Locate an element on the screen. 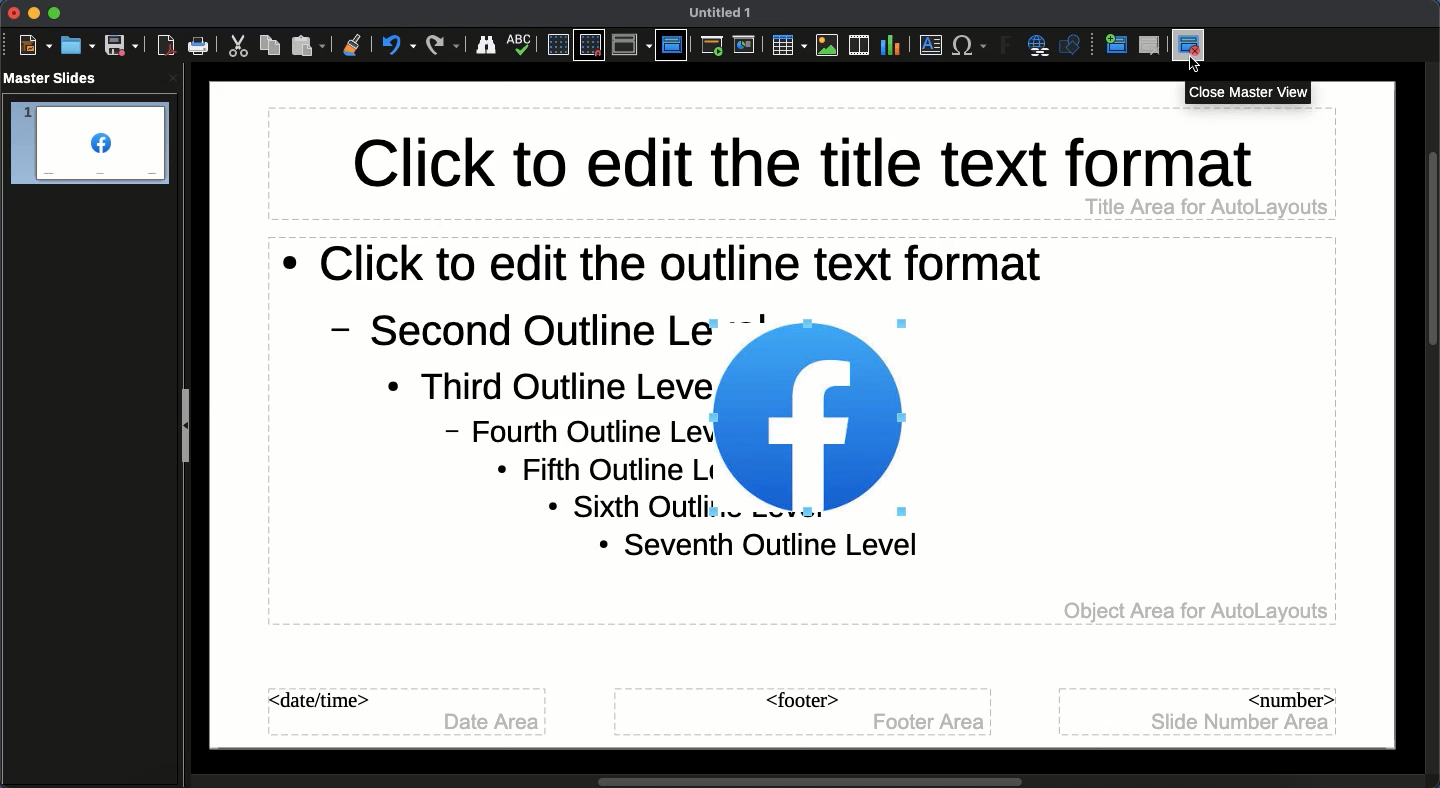 This screenshot has width=1440, height=788. First slide is located at coordinates (714, 46).